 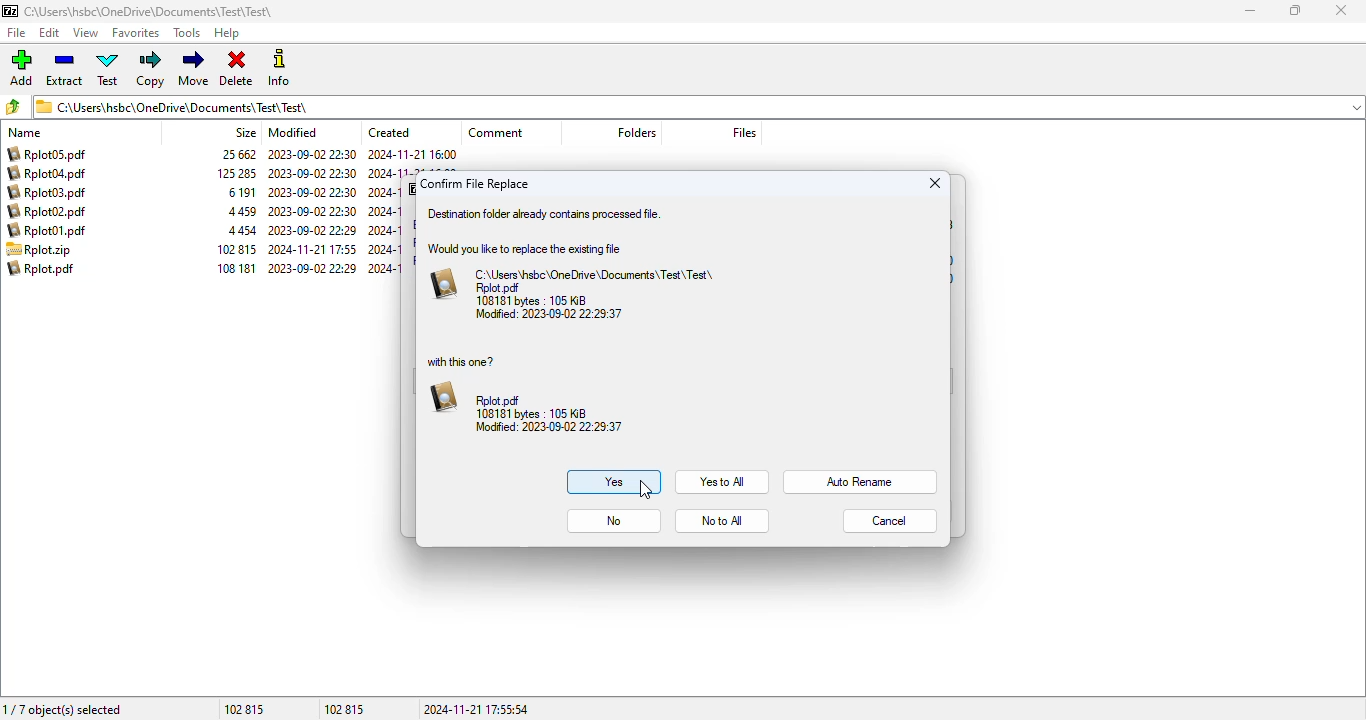 What do you see at coordinates (312, 154) in the screenshot?
I see `2023-09-02 22:30` at bounding box center [312, 154].